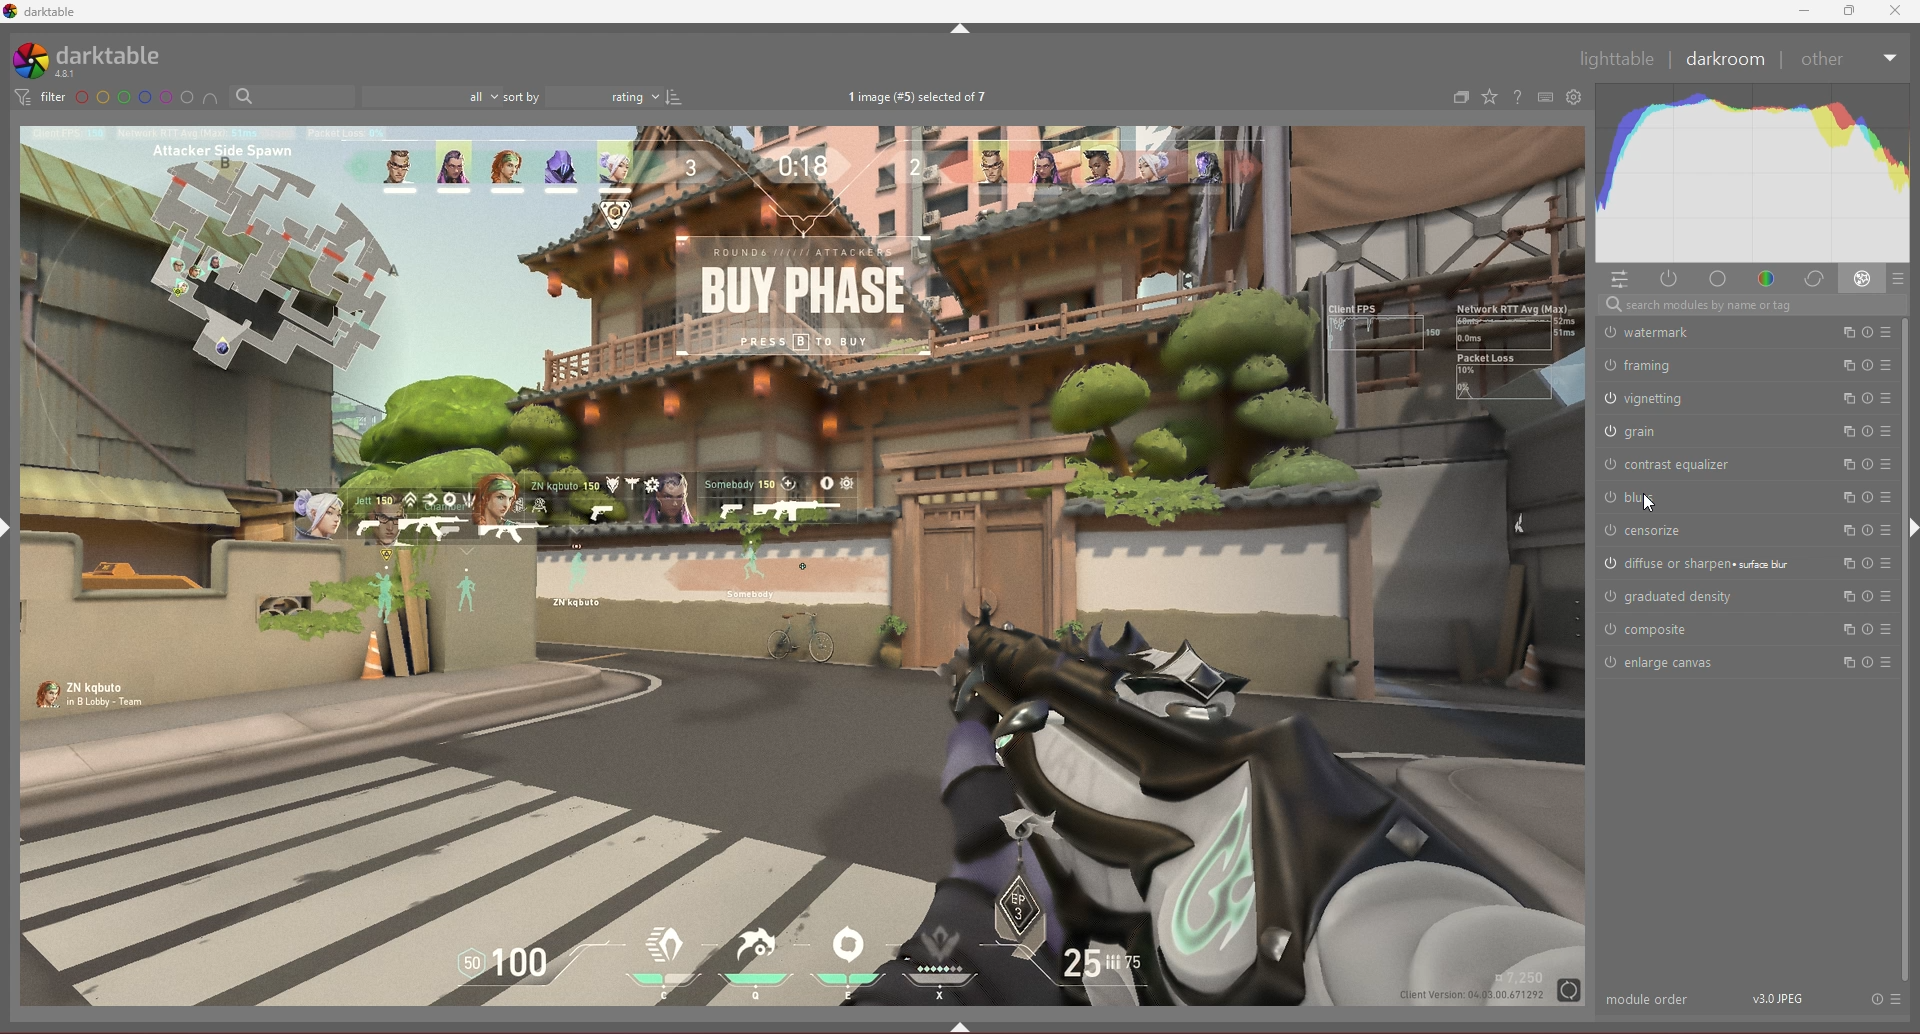 The image size is (1920, 1034). Describe the element at coordinates (1517, 97) in the screenshot. I see `help` at that location.